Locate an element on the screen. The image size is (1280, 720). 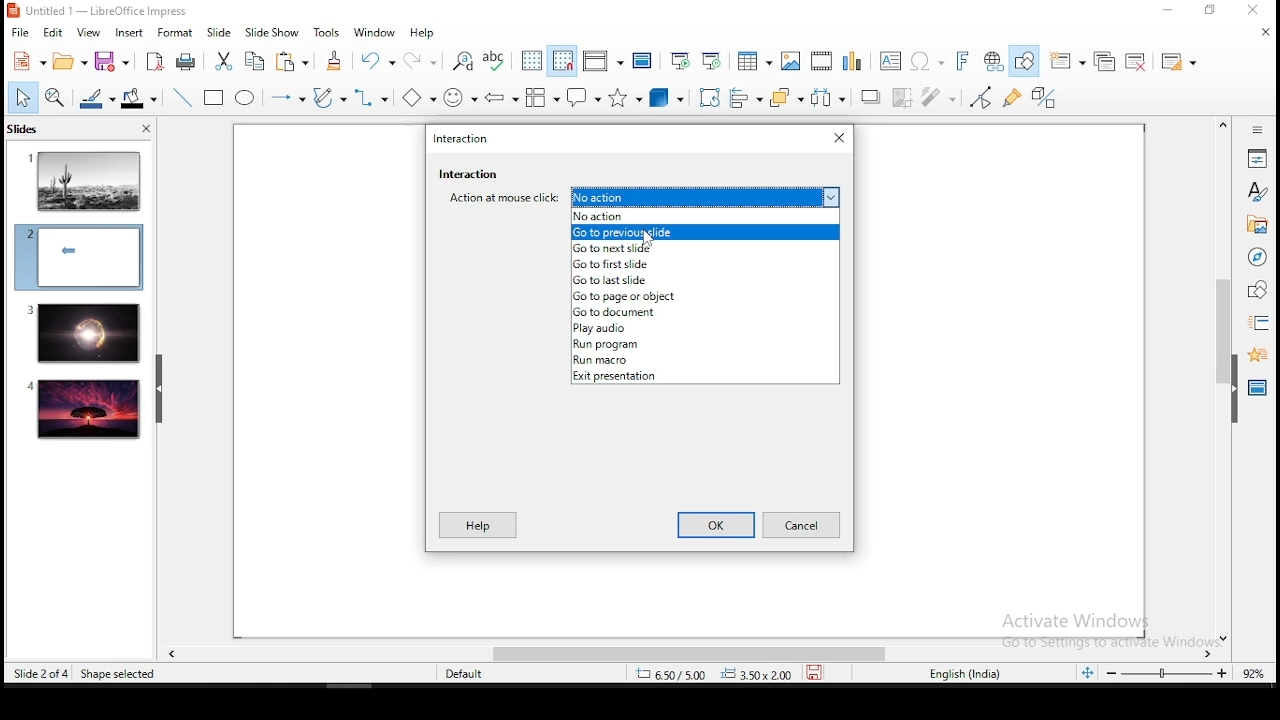
close is located at coordinates (1263, 34).